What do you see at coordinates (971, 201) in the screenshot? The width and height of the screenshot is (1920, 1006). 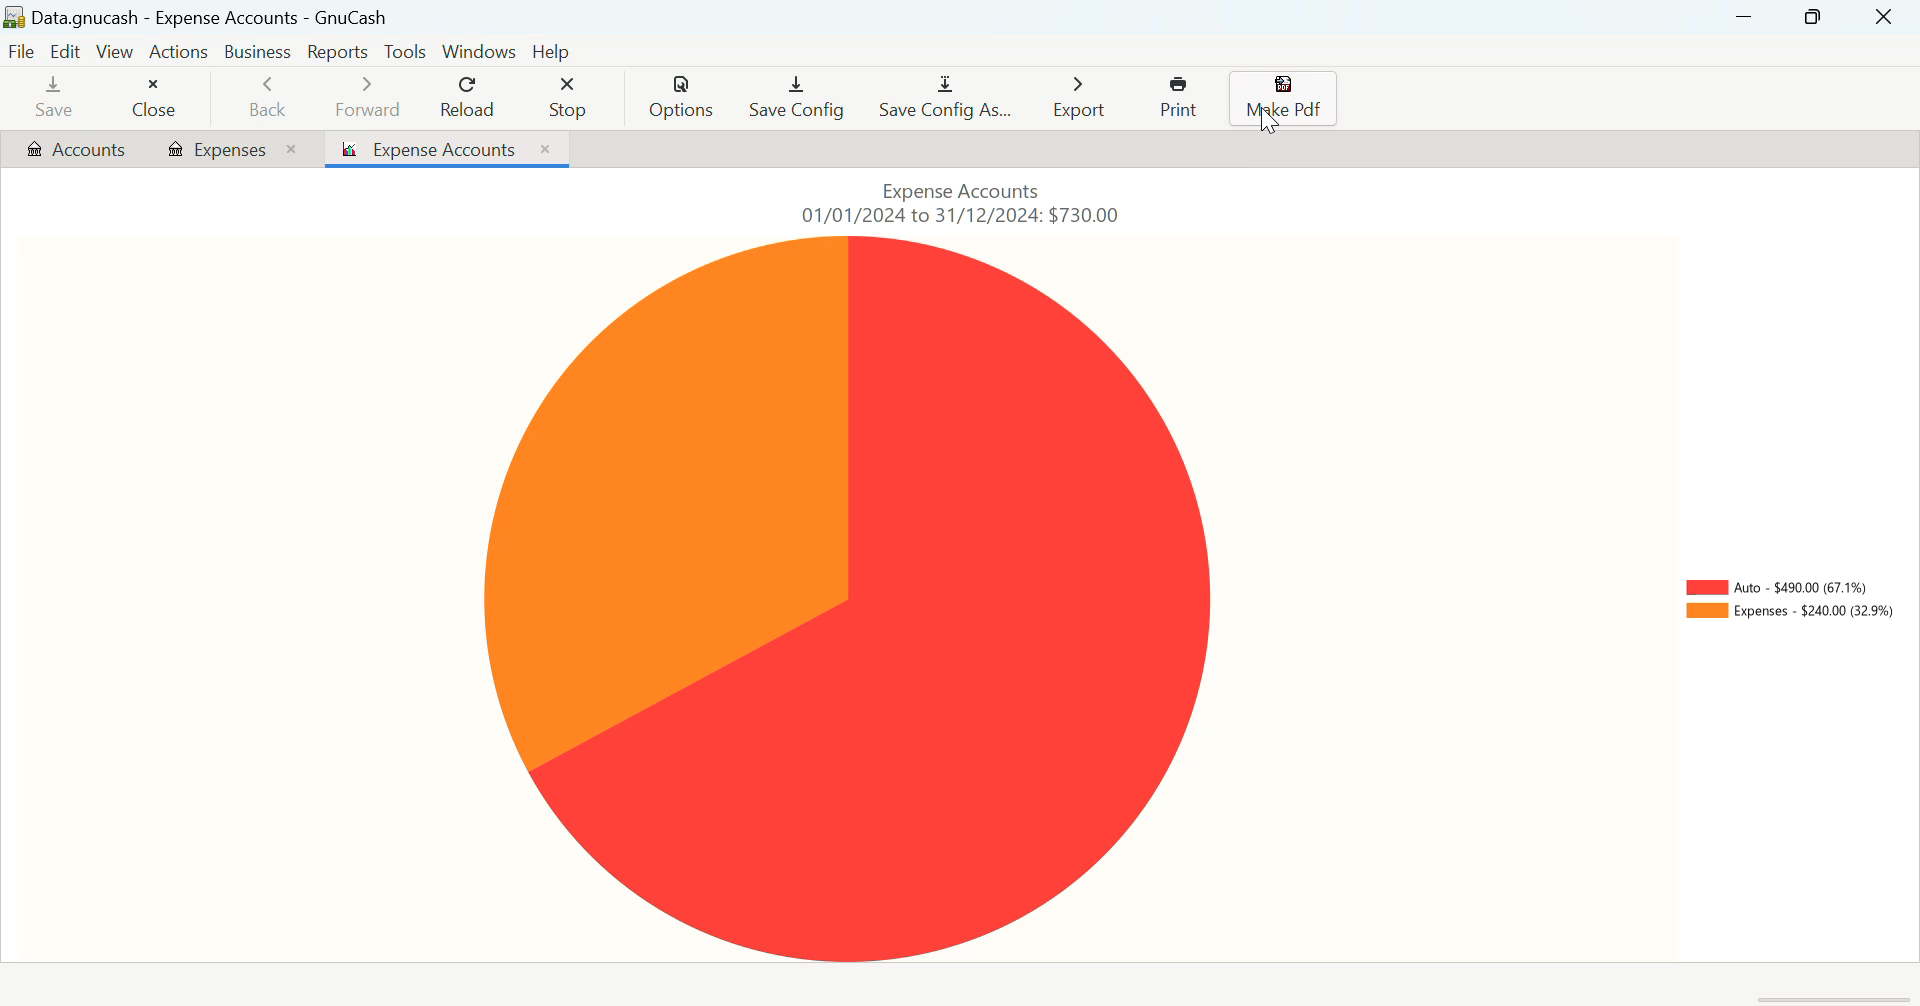 I see `Expense Accounts 01/01/2024 to 31/12/2024: $730.00` at bounding box center [971, 201].